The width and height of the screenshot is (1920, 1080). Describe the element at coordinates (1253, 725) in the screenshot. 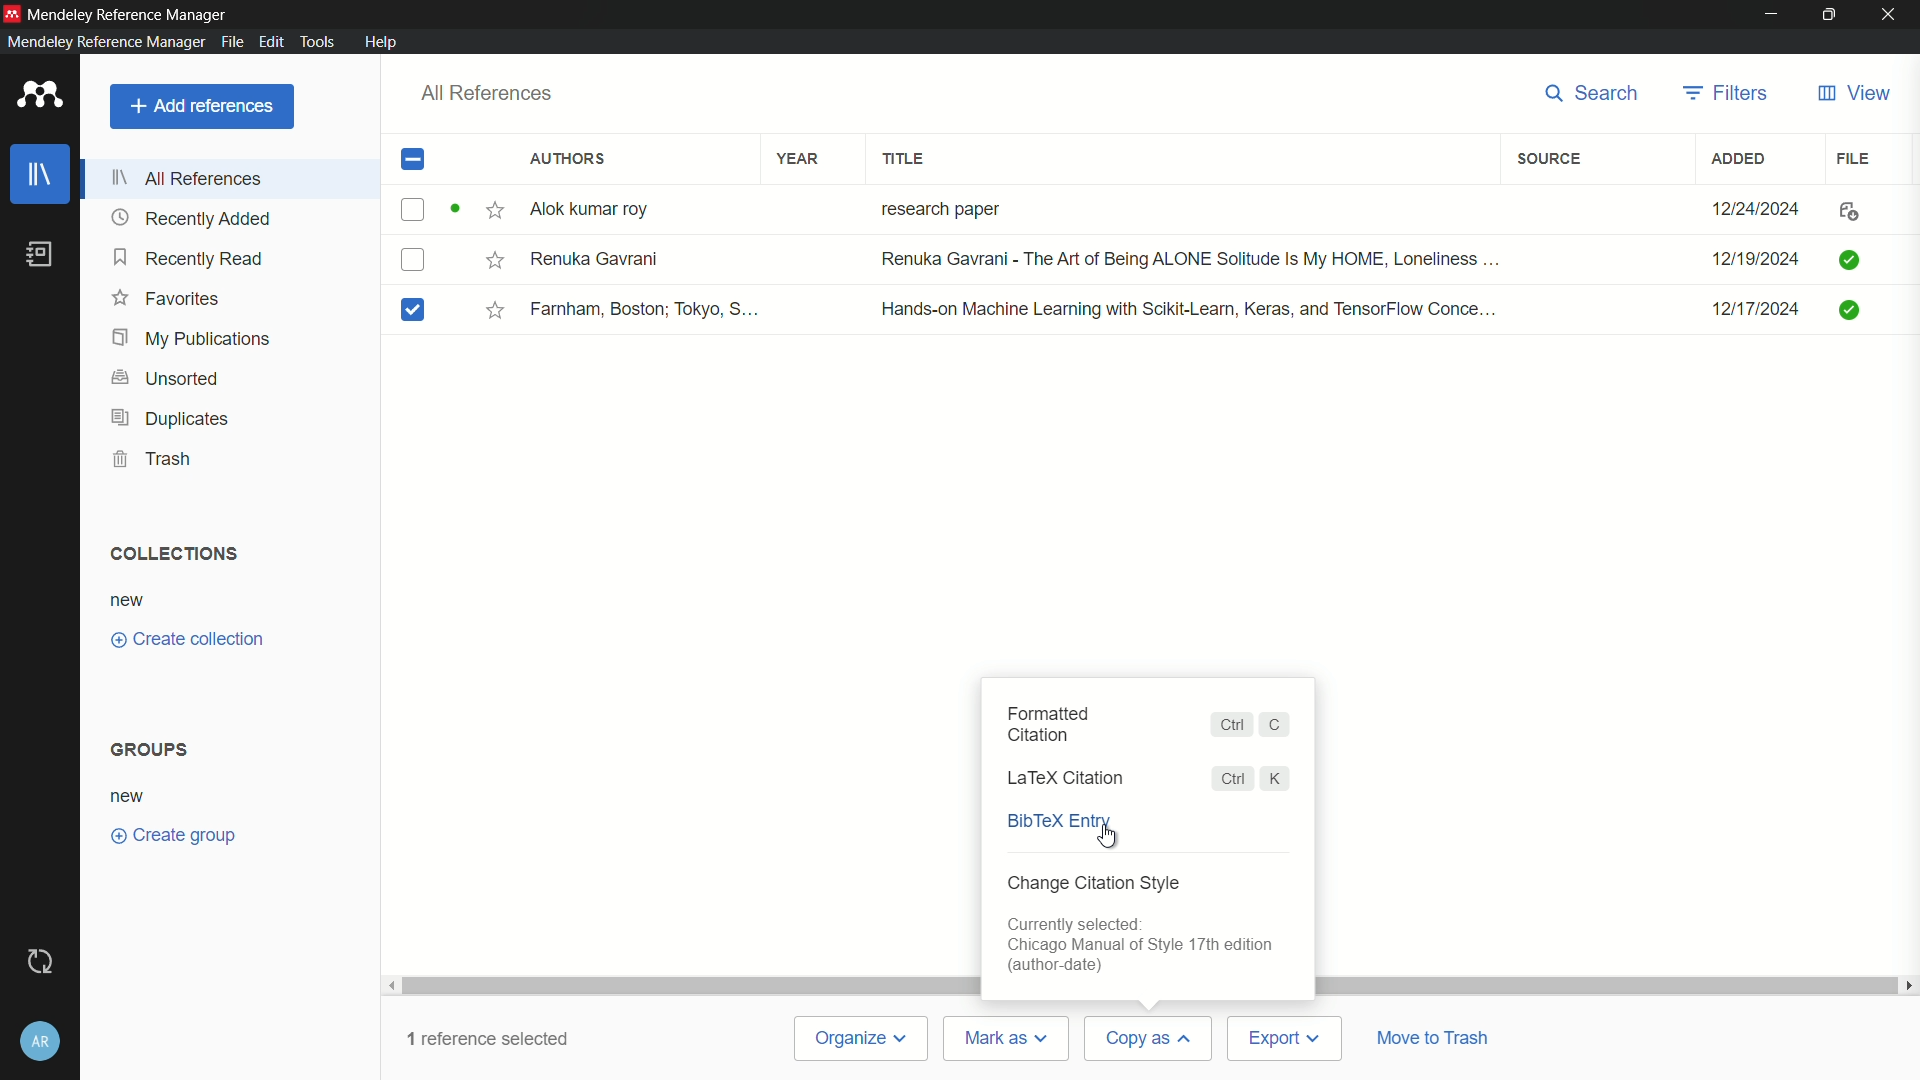

I see `keyboard shortcut (Ctrl C)` at that location.